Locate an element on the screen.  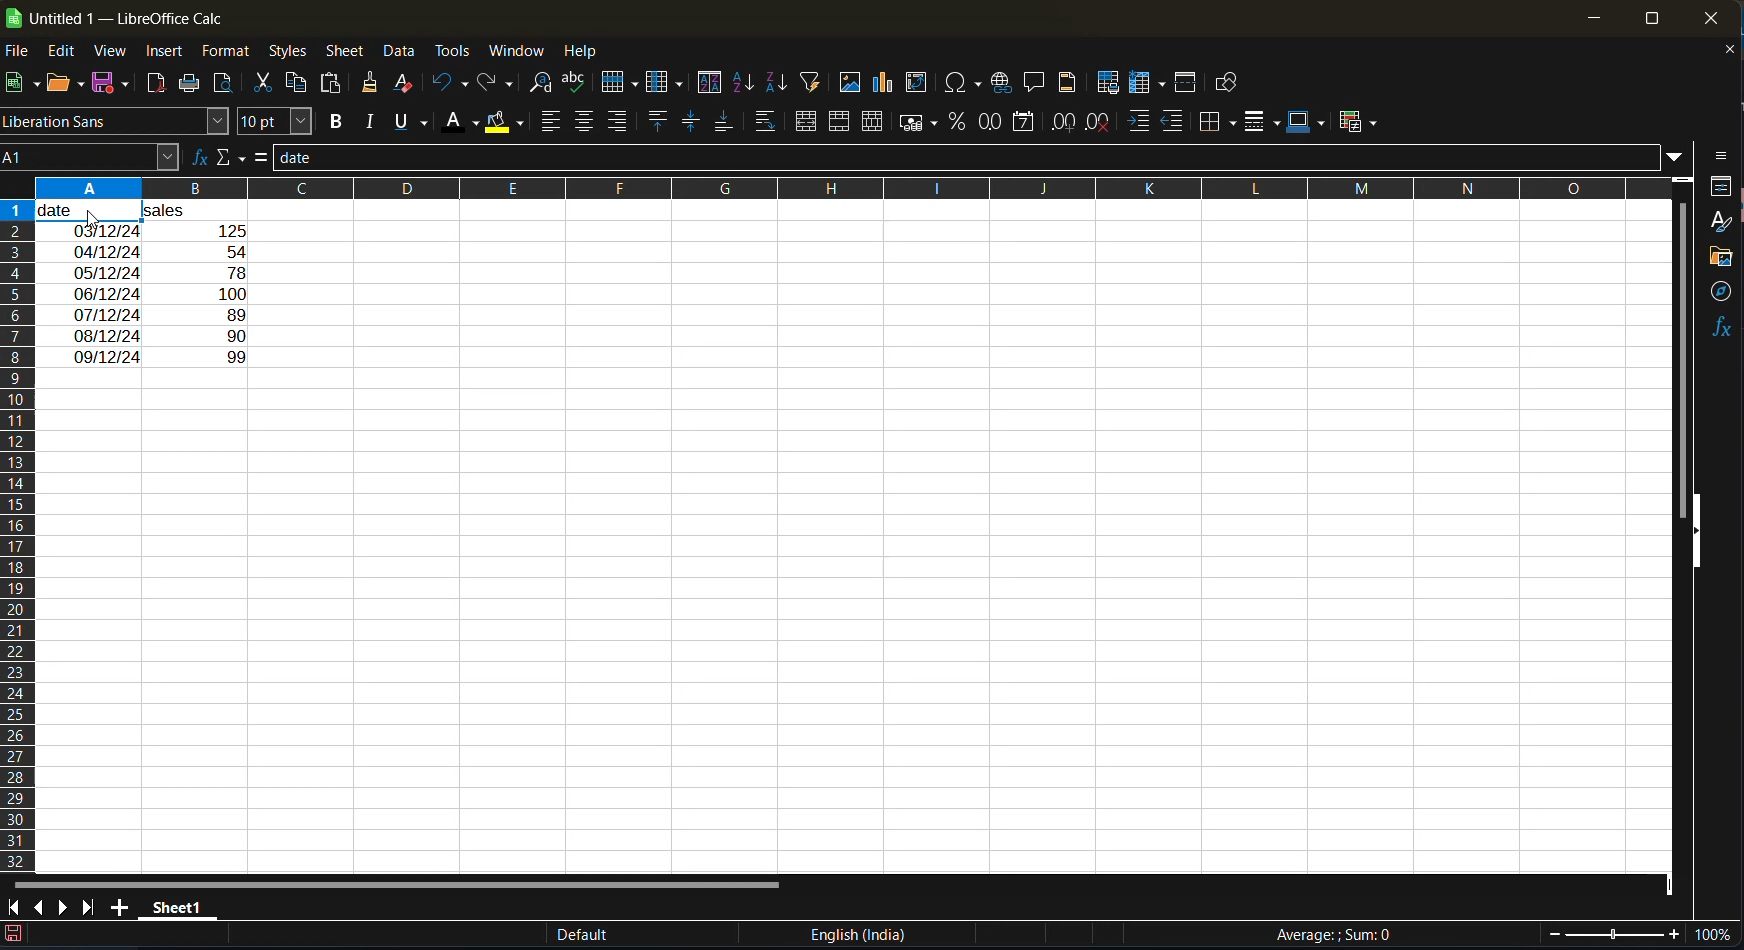
border style is located at coordinates (1261, 124).